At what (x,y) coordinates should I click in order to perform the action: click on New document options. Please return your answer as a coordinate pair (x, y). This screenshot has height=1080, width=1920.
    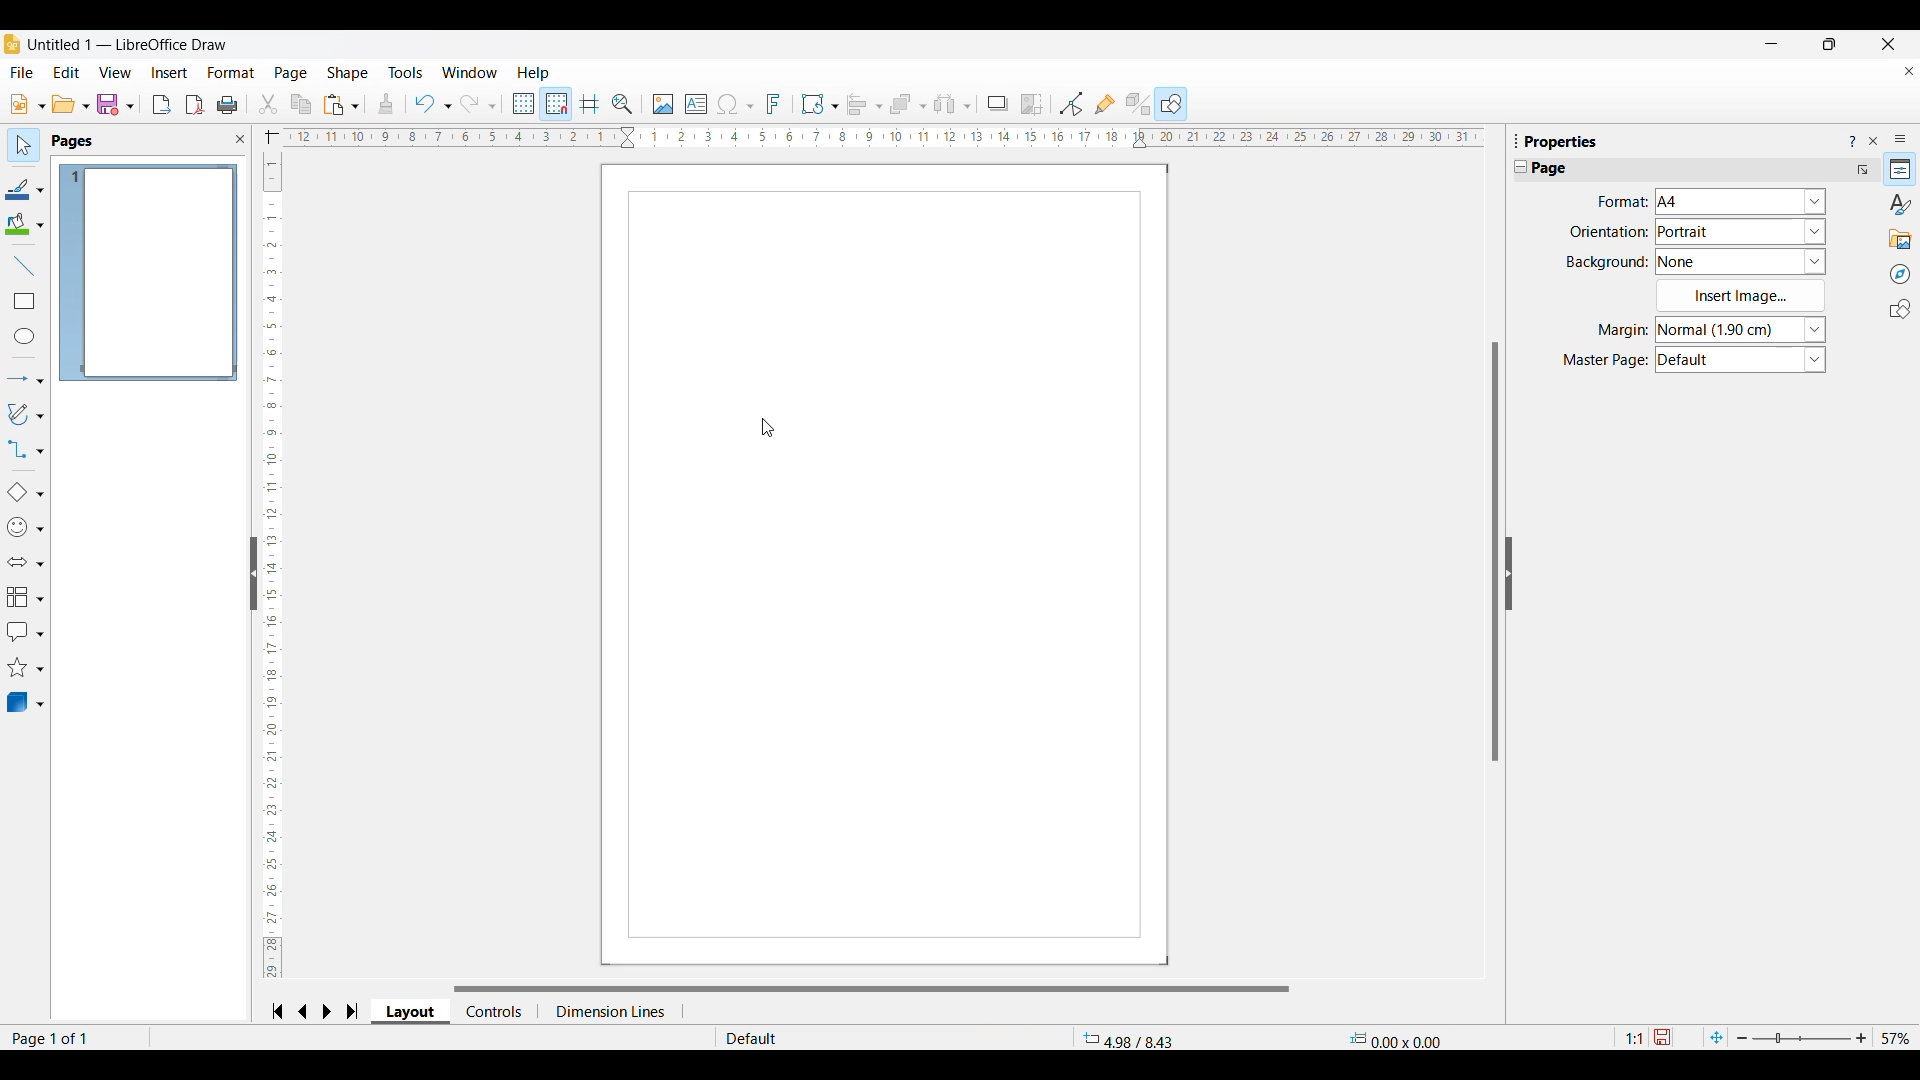
    Looking at the image, I should click on (28, 104).